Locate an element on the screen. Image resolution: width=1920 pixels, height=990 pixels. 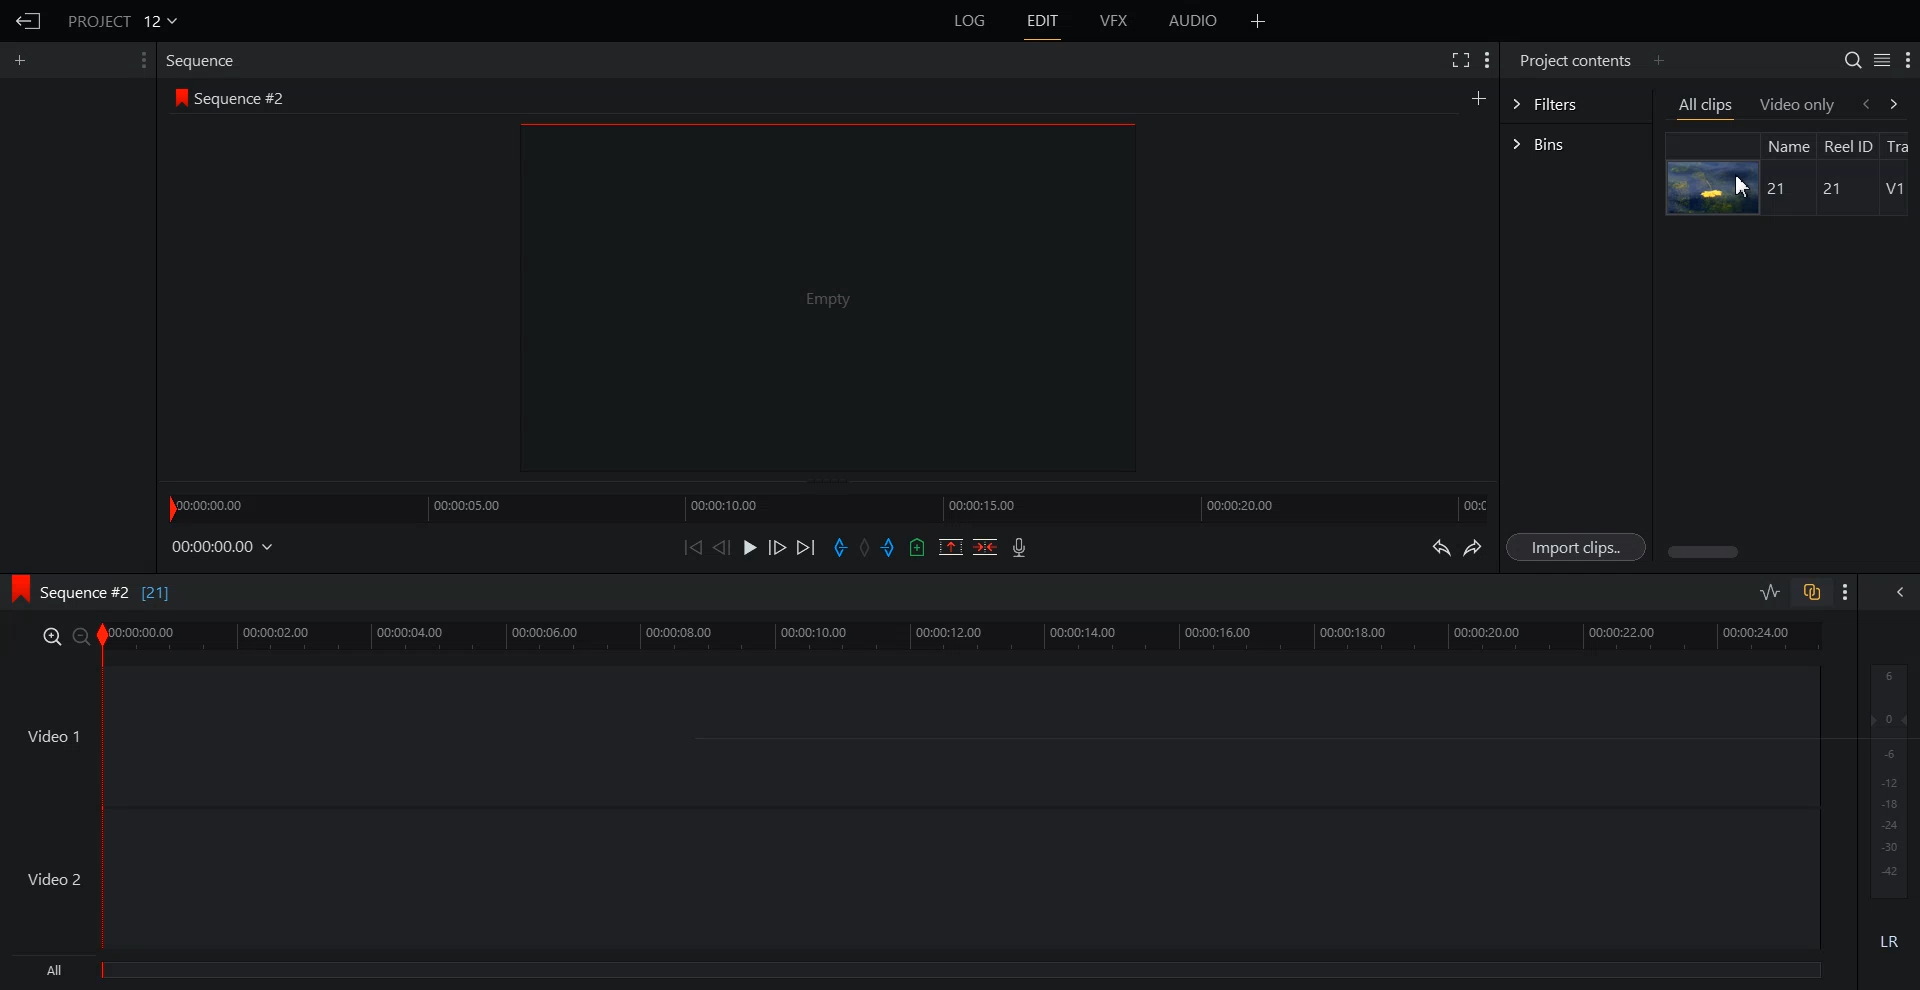
Tra is located at coordinates (1902, 144).